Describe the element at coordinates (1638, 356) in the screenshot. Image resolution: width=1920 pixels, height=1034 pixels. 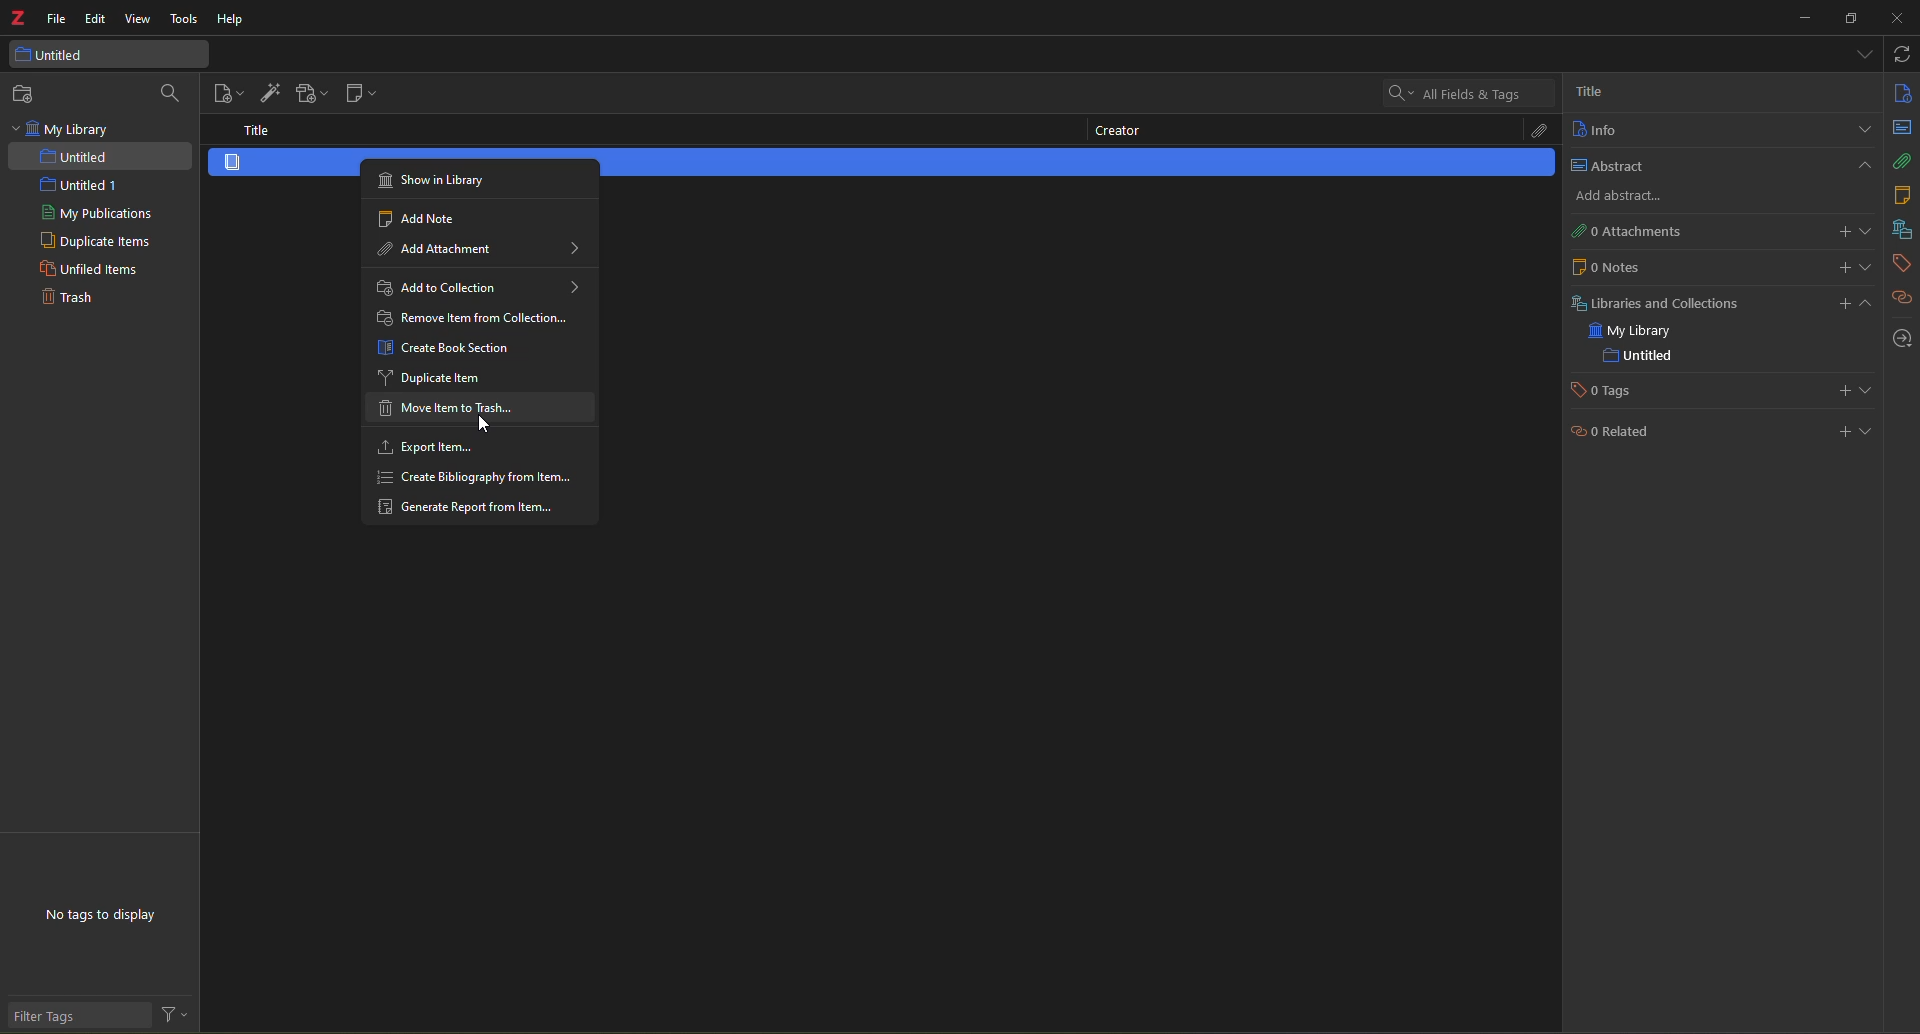
I see `untitled` at that location.